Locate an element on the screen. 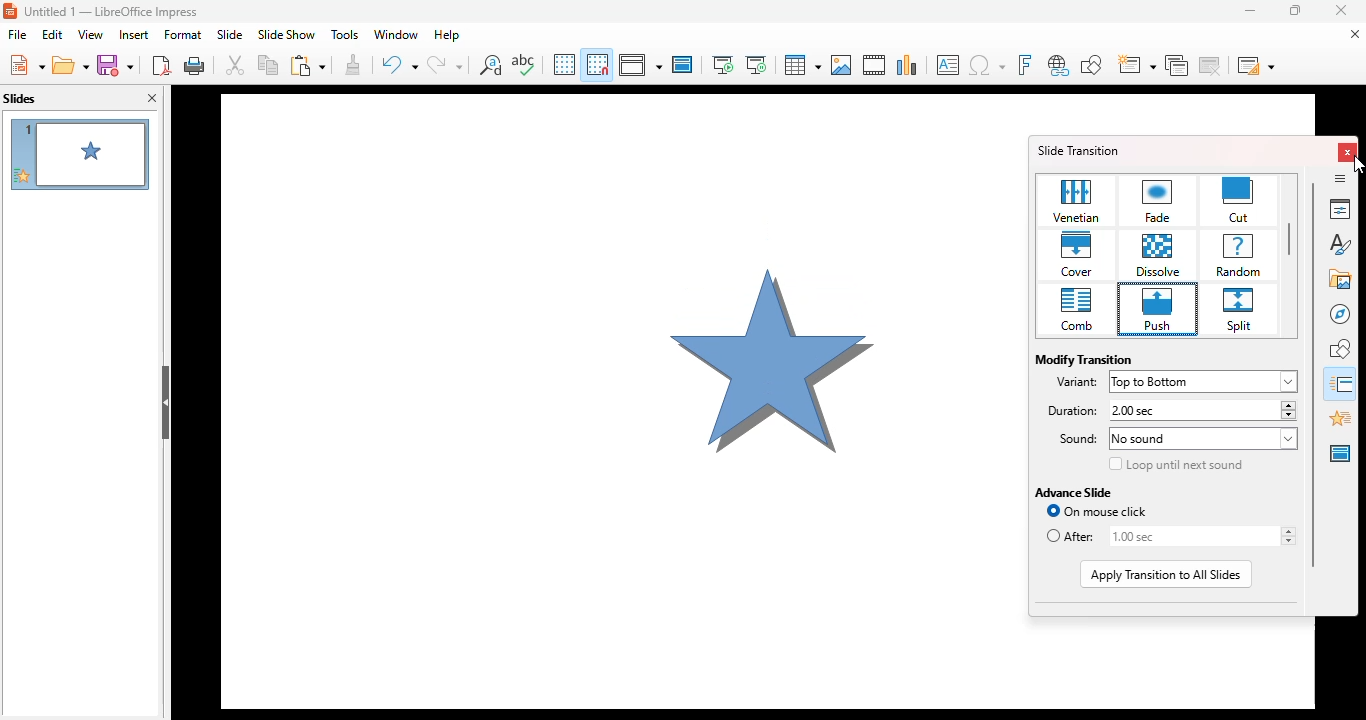  help is located at coordinates (447, 36).